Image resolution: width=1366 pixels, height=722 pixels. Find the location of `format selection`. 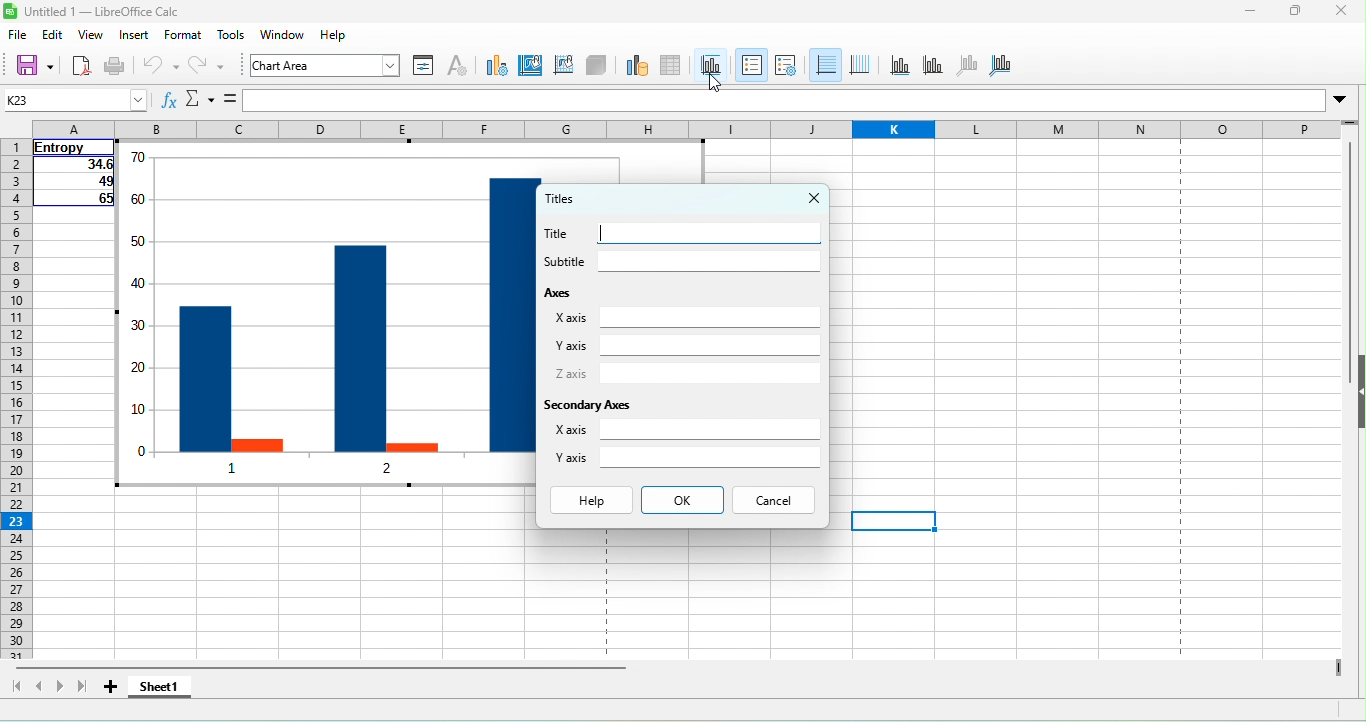

format selection is located at coordinates (425, 67).